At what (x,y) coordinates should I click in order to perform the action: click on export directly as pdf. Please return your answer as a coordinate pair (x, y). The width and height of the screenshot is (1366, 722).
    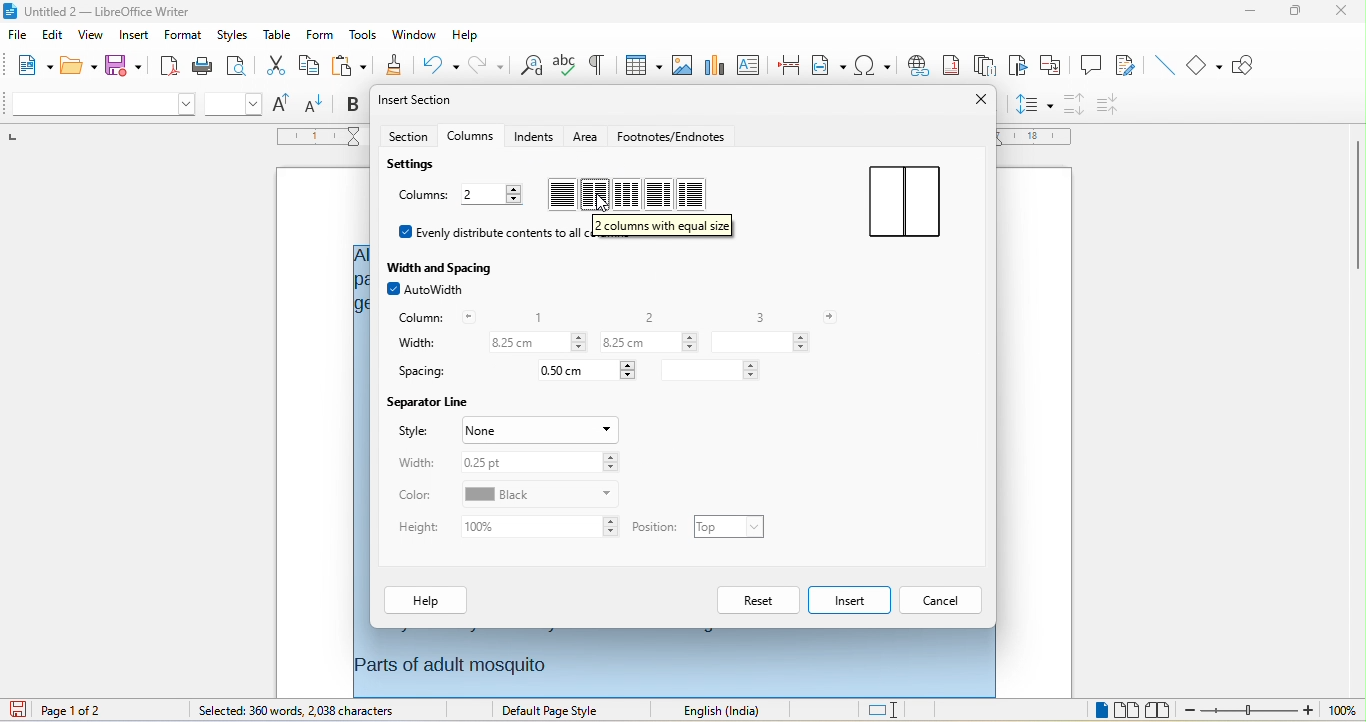
    Looking at the image, I should click on (165, 65).